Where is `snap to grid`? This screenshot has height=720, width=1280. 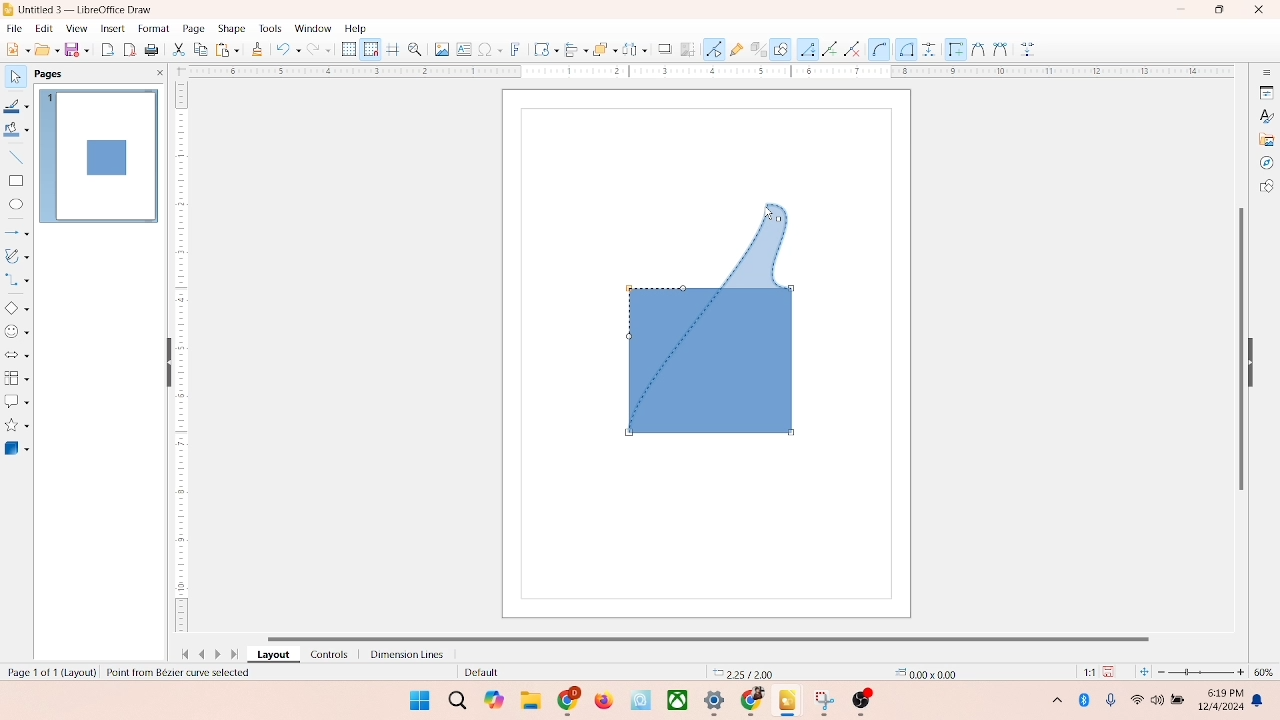 snap to grid is located at coordinates (368, 49).